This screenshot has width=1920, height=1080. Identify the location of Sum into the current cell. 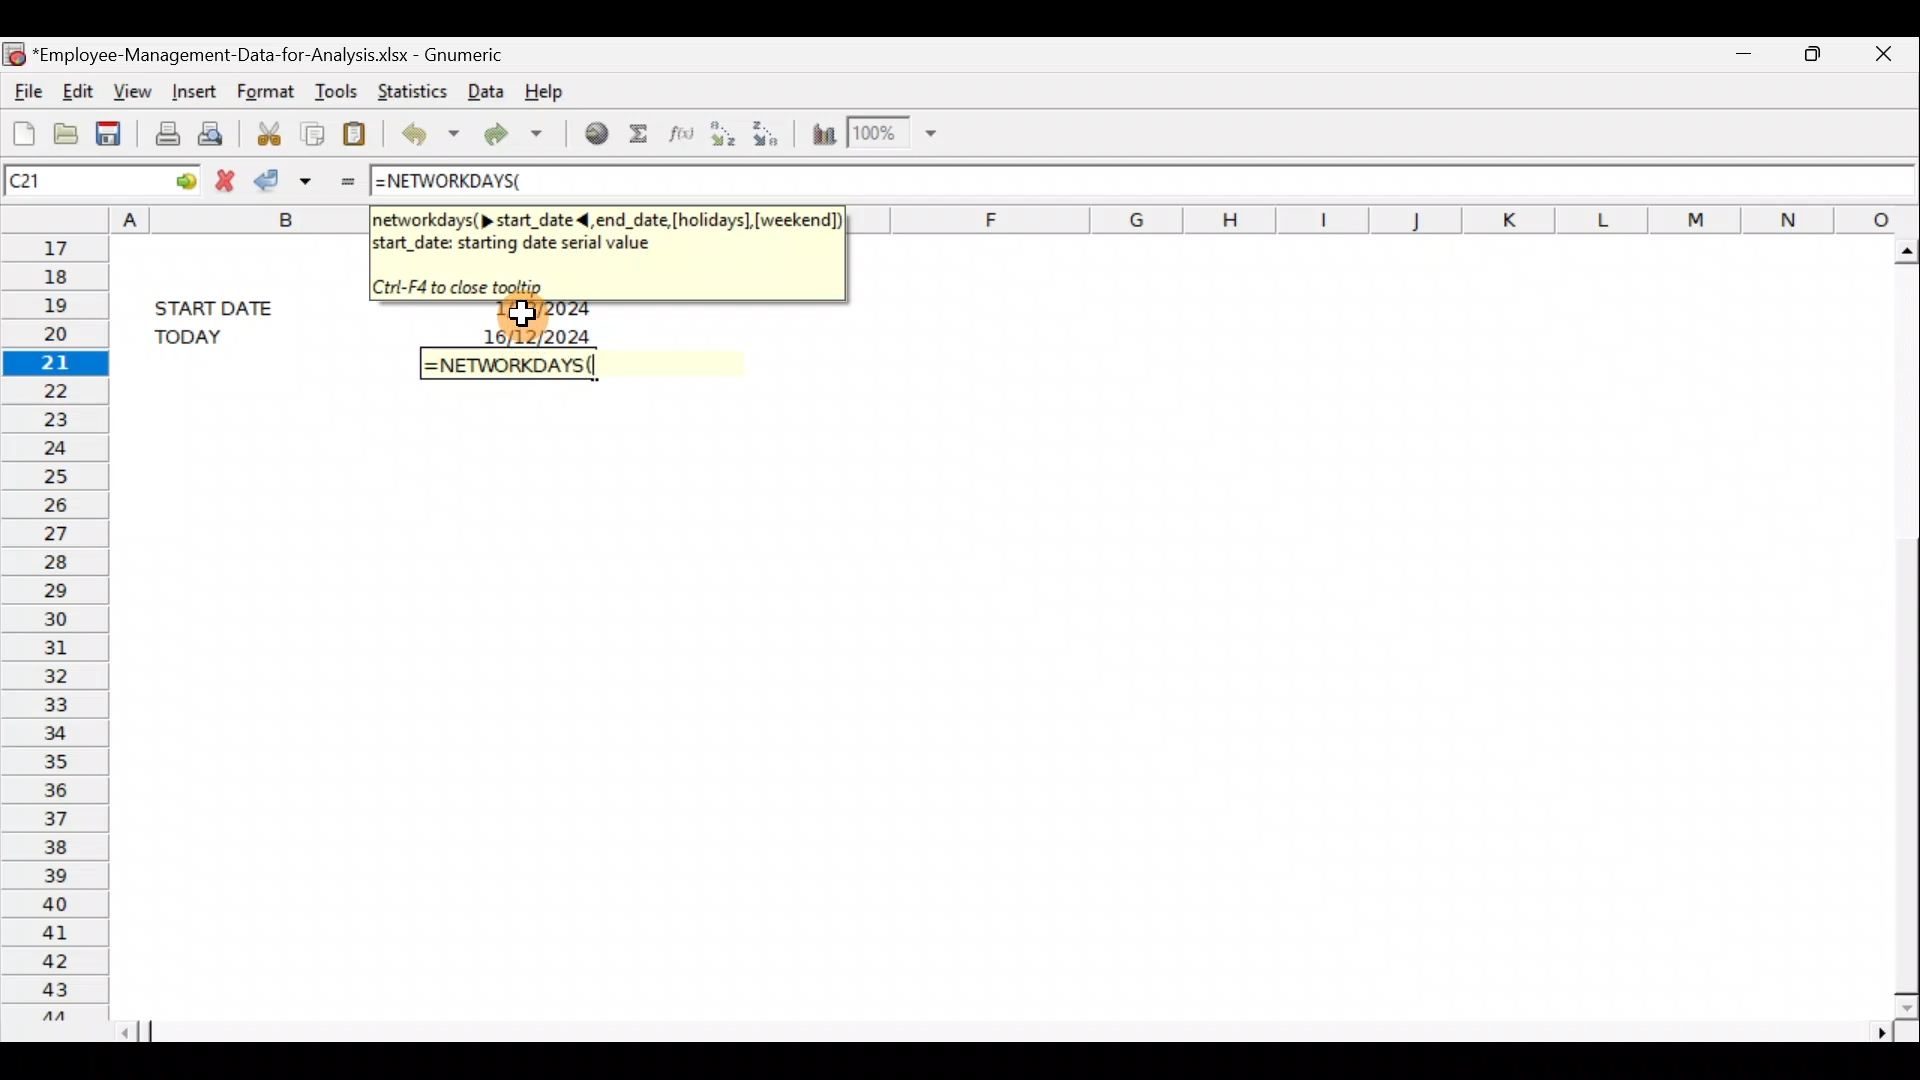
(638, 134).